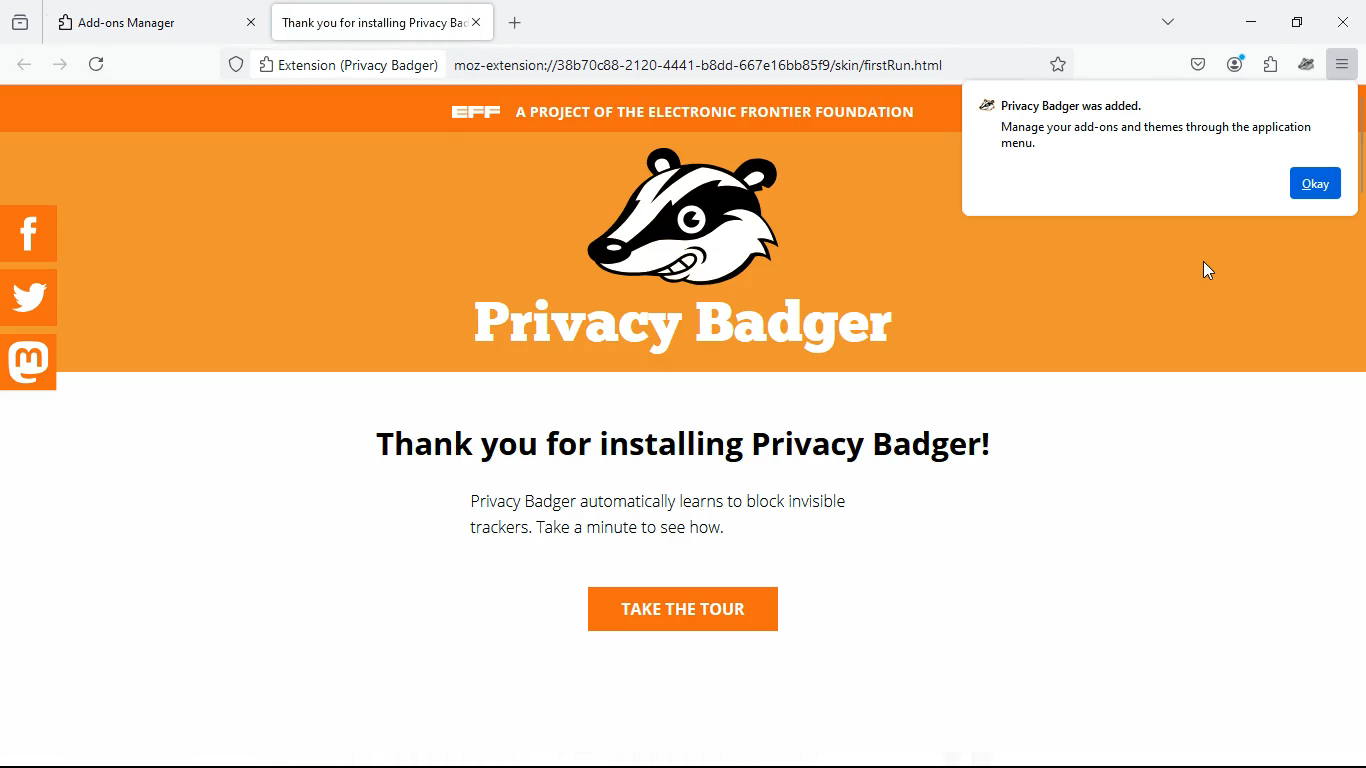  Describe the element at coordinates (252, 20) in the screenshot. I see `close tab` at that location.